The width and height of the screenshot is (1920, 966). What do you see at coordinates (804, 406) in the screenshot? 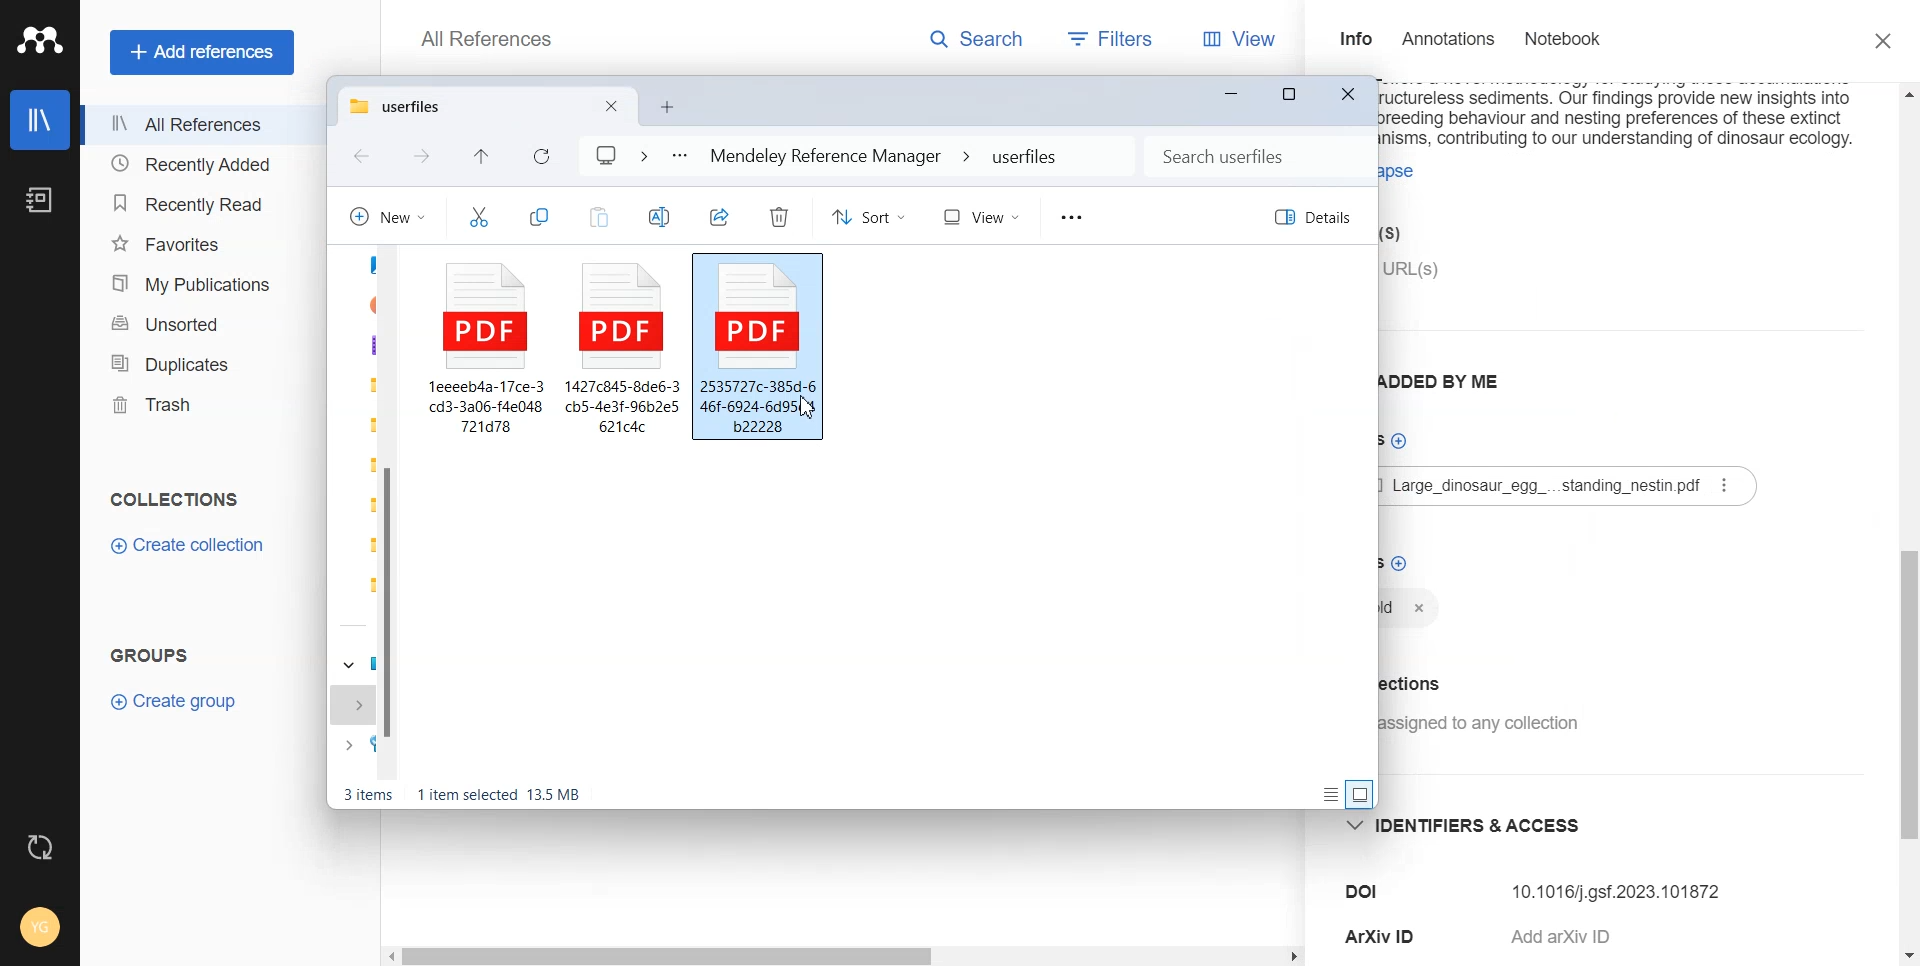
I see `Cursor` at bounding box center [804, 406].